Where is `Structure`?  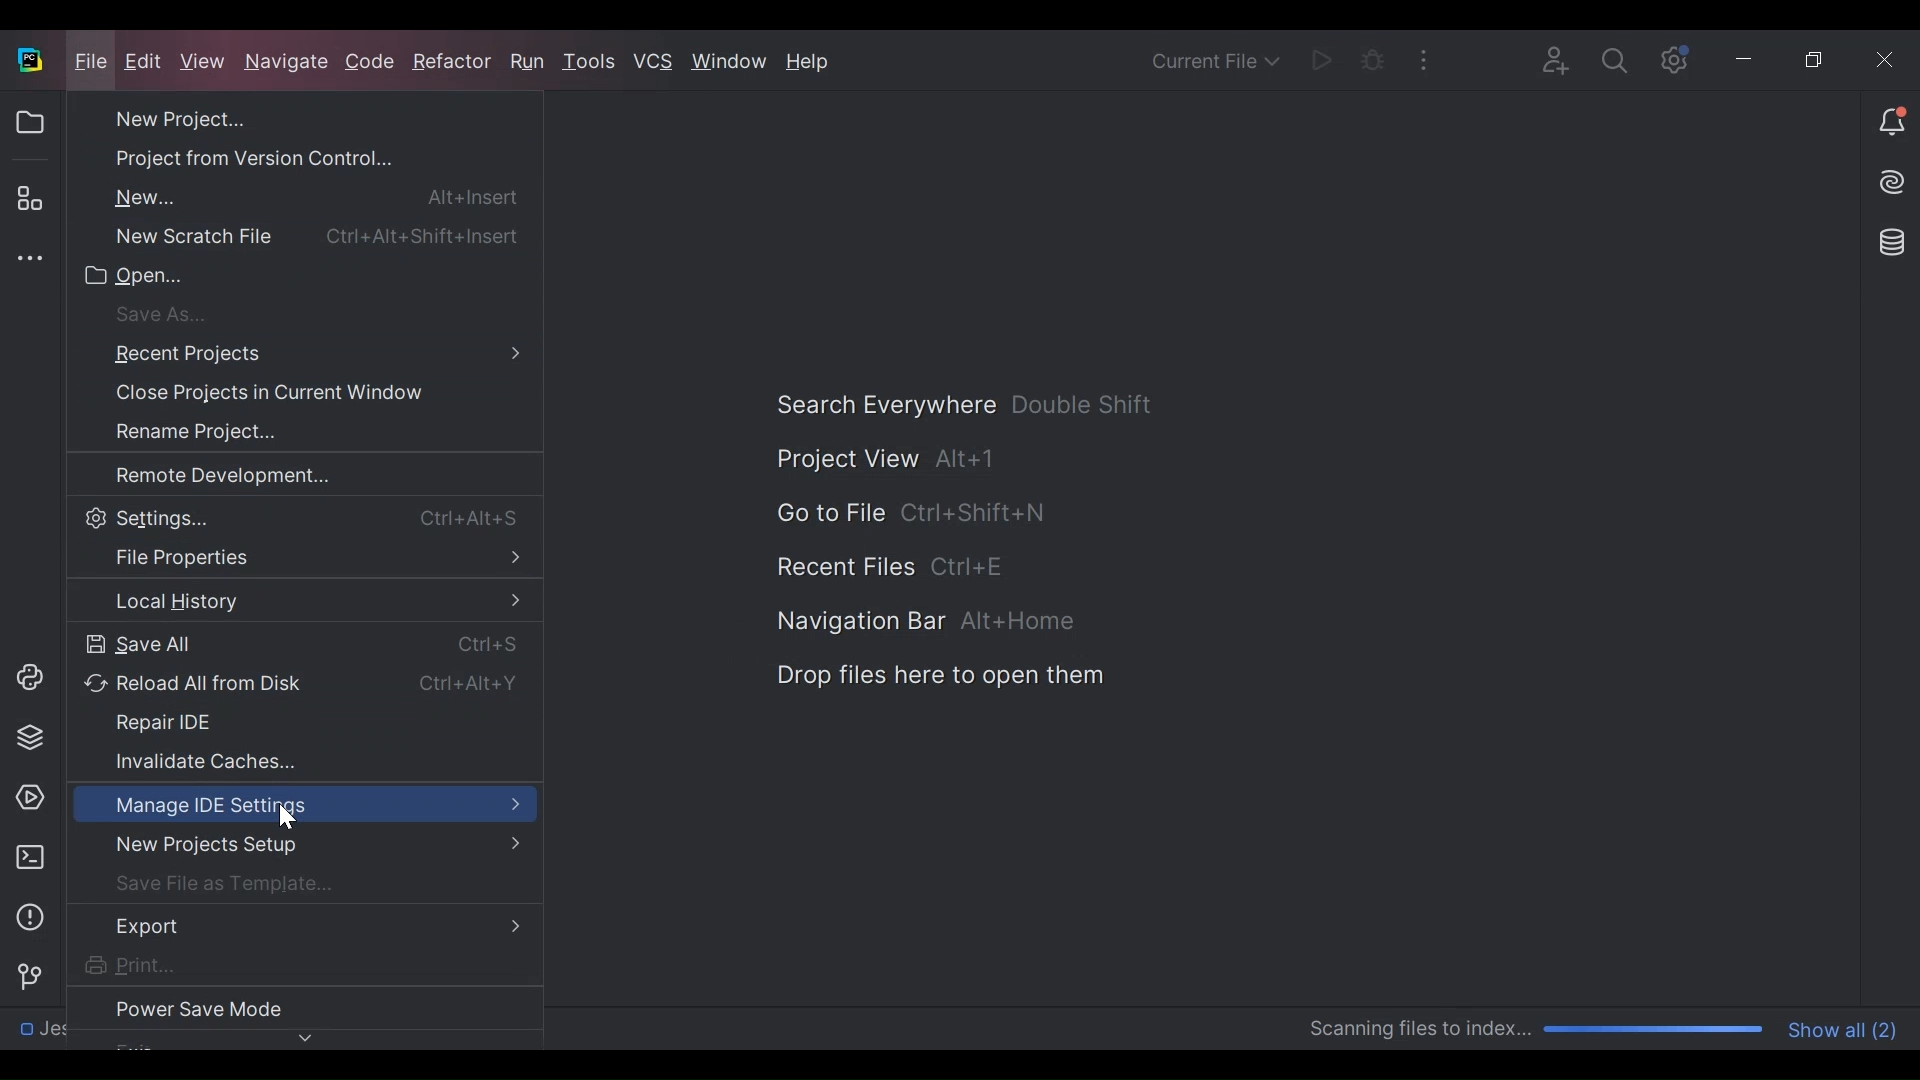
Structure is located at coordinates (28, 199).